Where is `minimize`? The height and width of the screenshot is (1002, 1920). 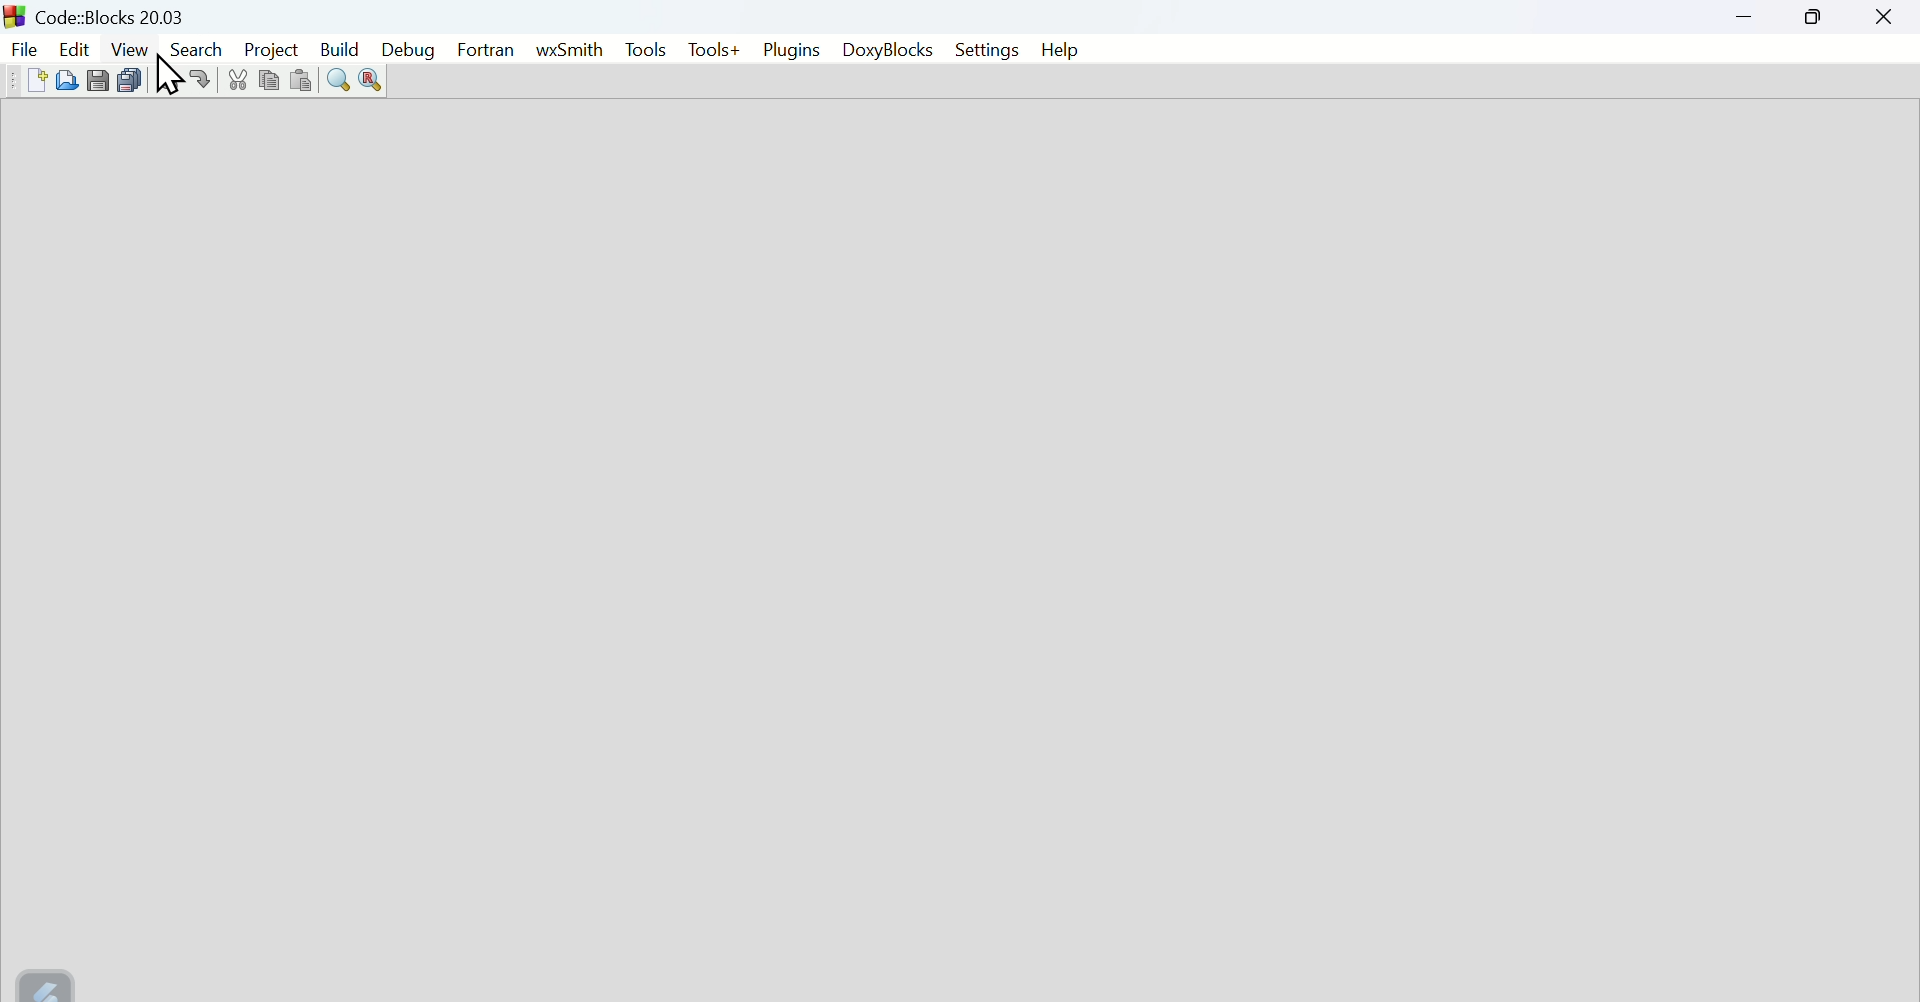 minimize is located at coordinates (1747, 16).